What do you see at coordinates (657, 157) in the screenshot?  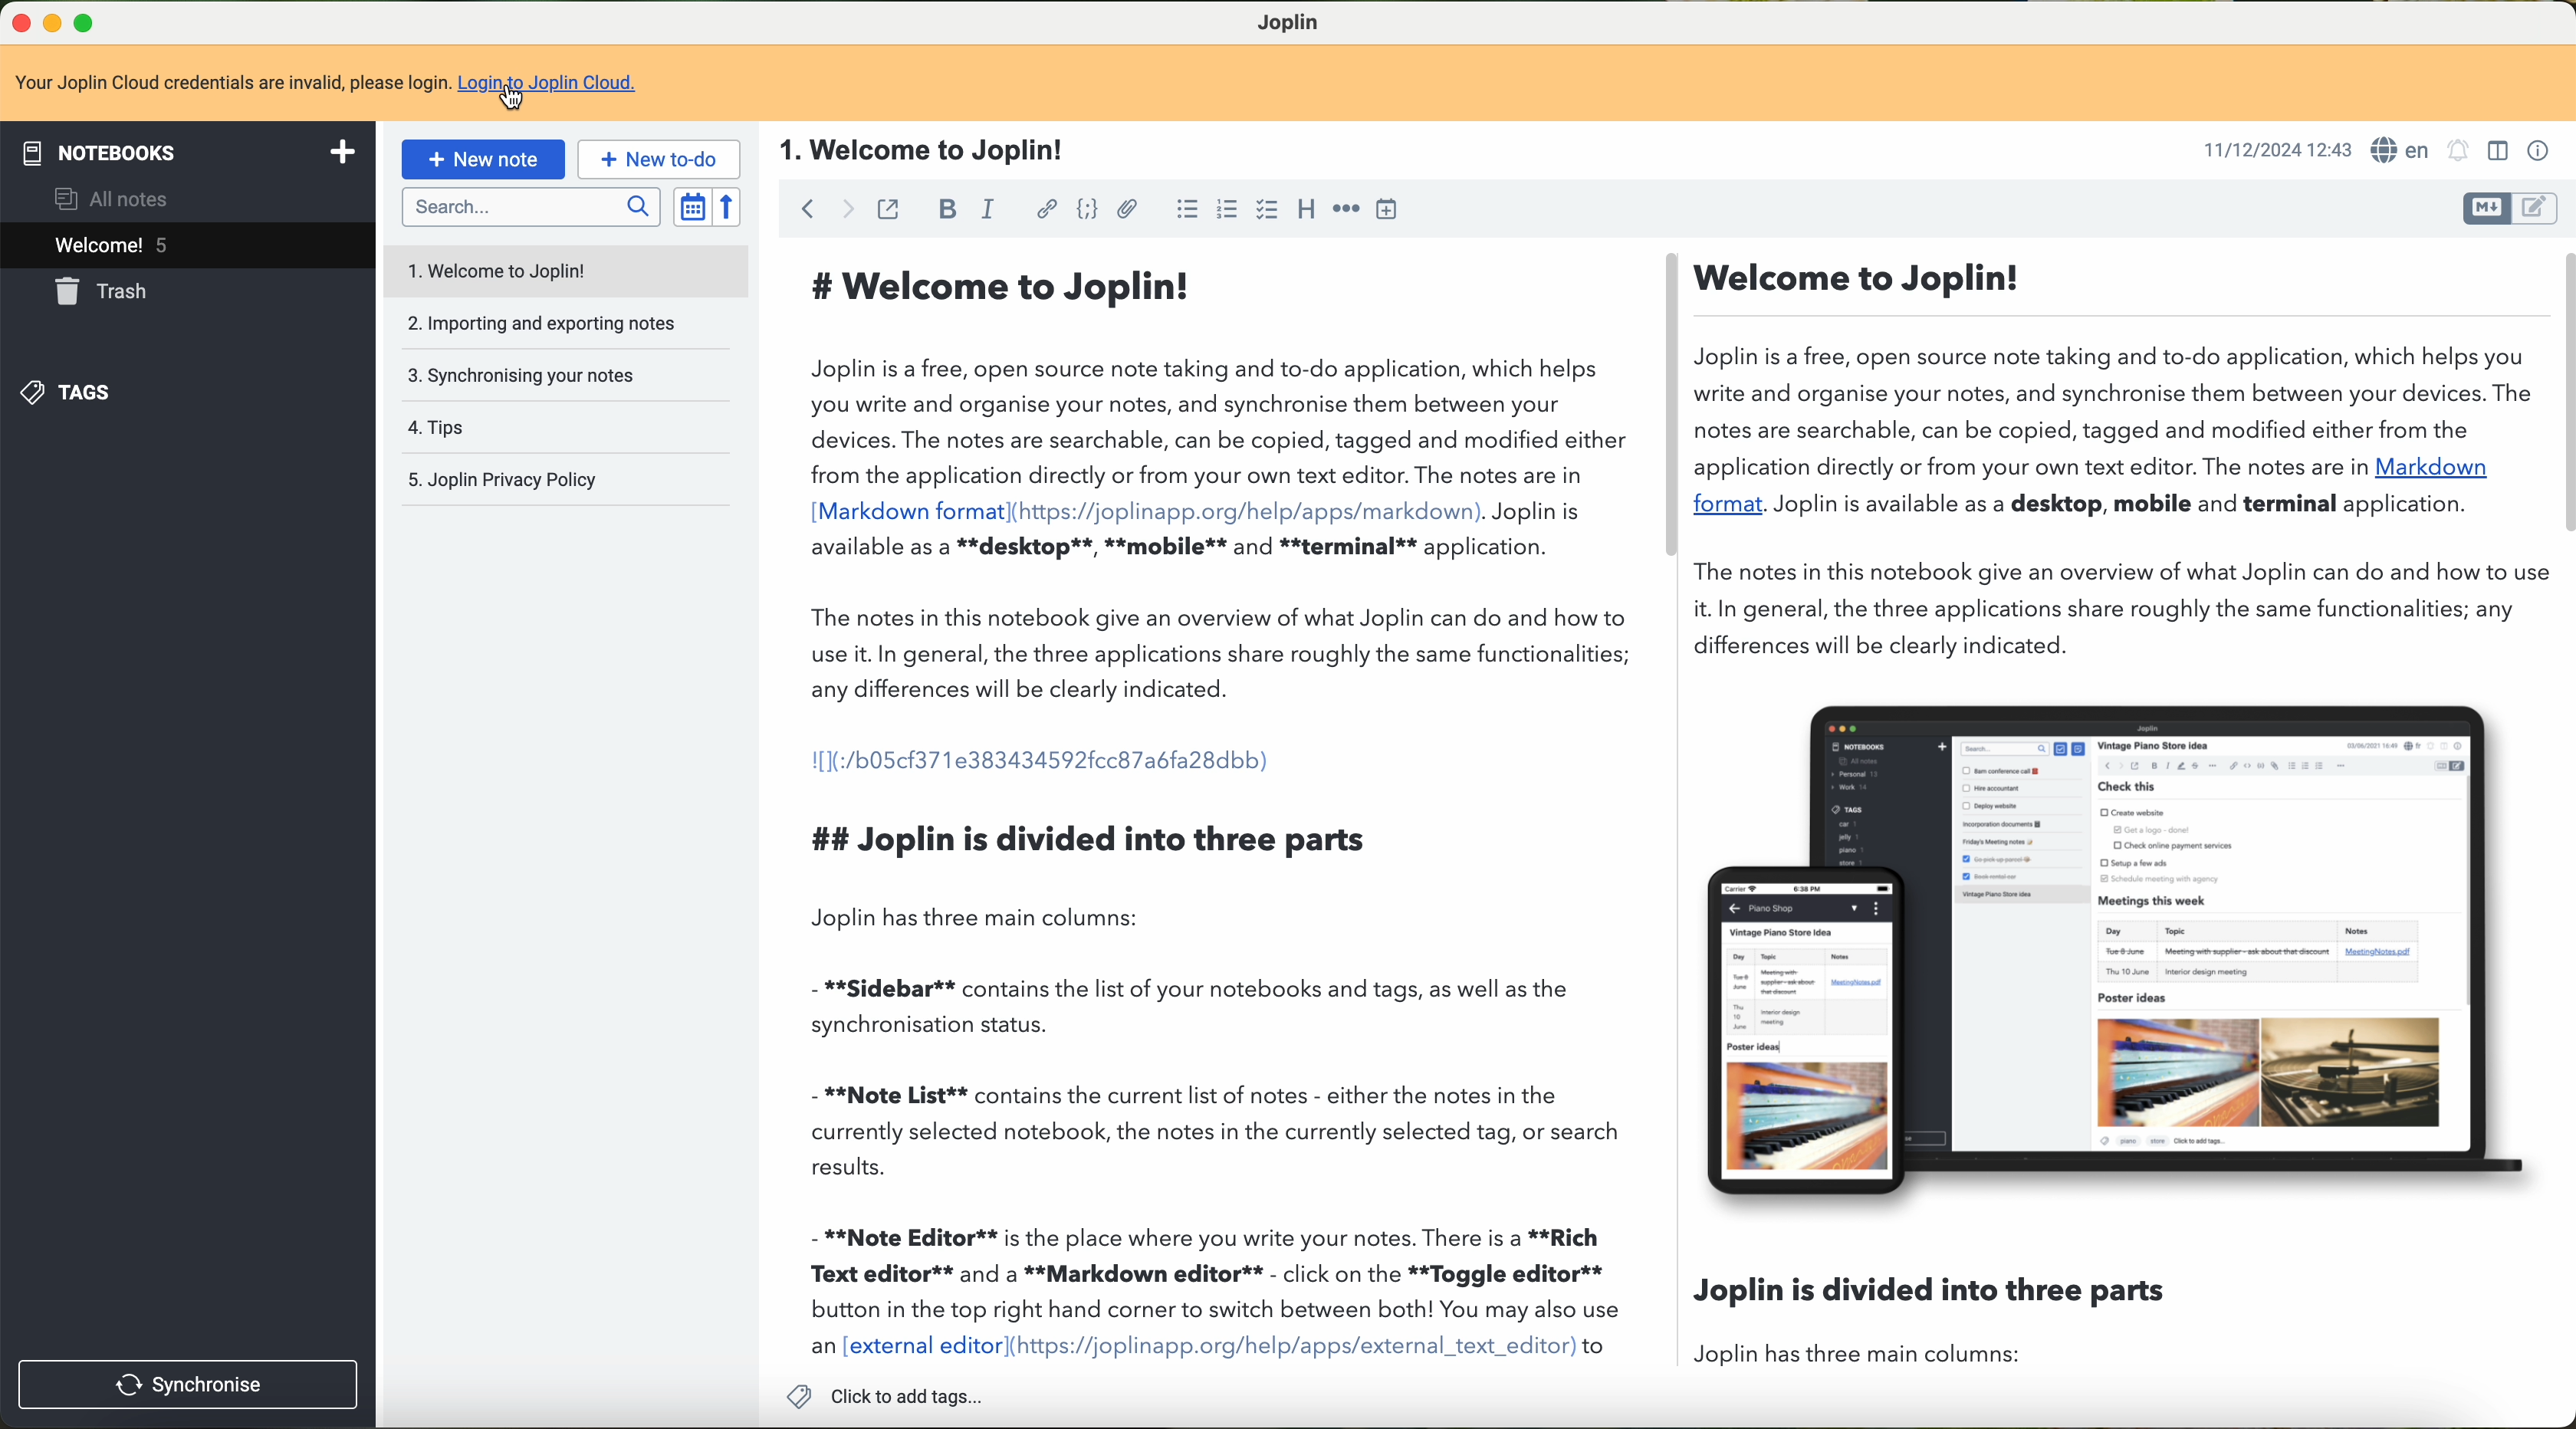 I see `new to-do` at bounding box center [657, 157].